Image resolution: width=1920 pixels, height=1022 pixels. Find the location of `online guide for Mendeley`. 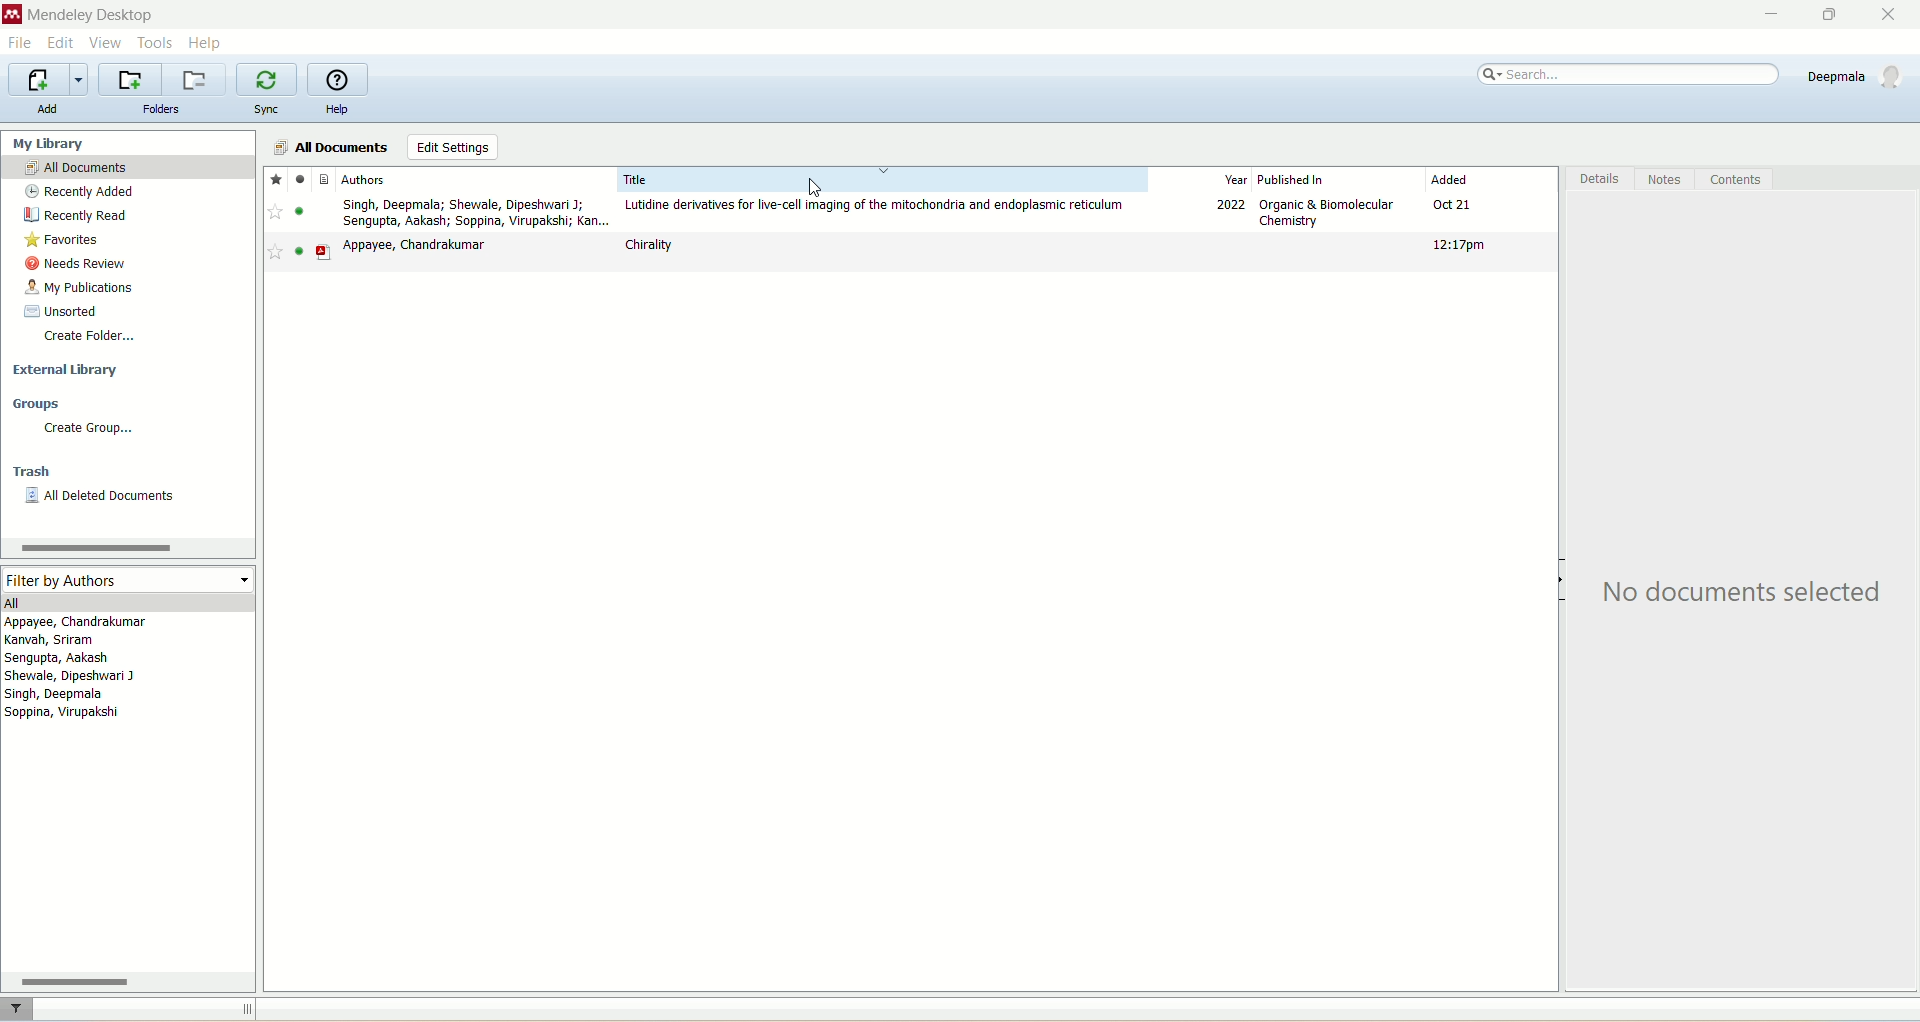

online guide for Mendeley is located at coordinates (338, 80).